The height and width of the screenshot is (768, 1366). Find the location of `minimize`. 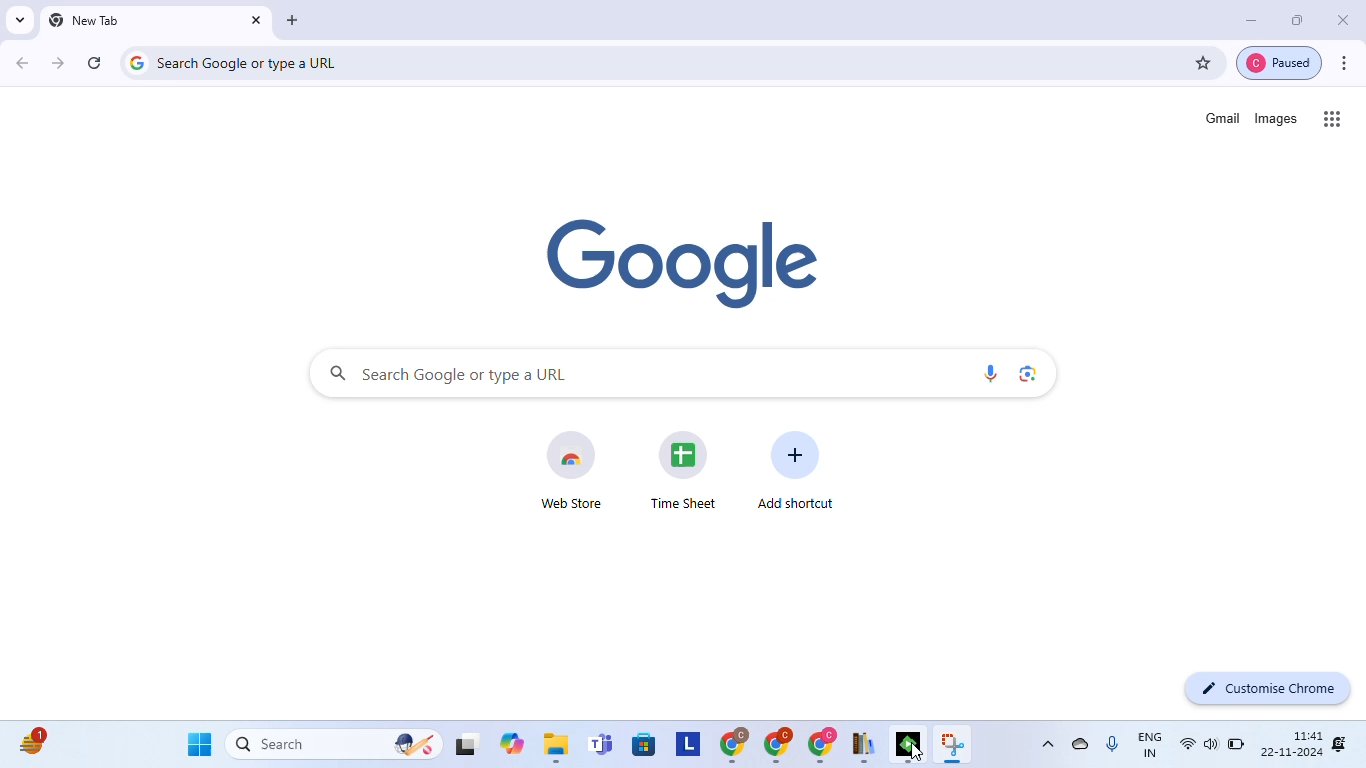

minimize is located at coordinates (1245, 19).